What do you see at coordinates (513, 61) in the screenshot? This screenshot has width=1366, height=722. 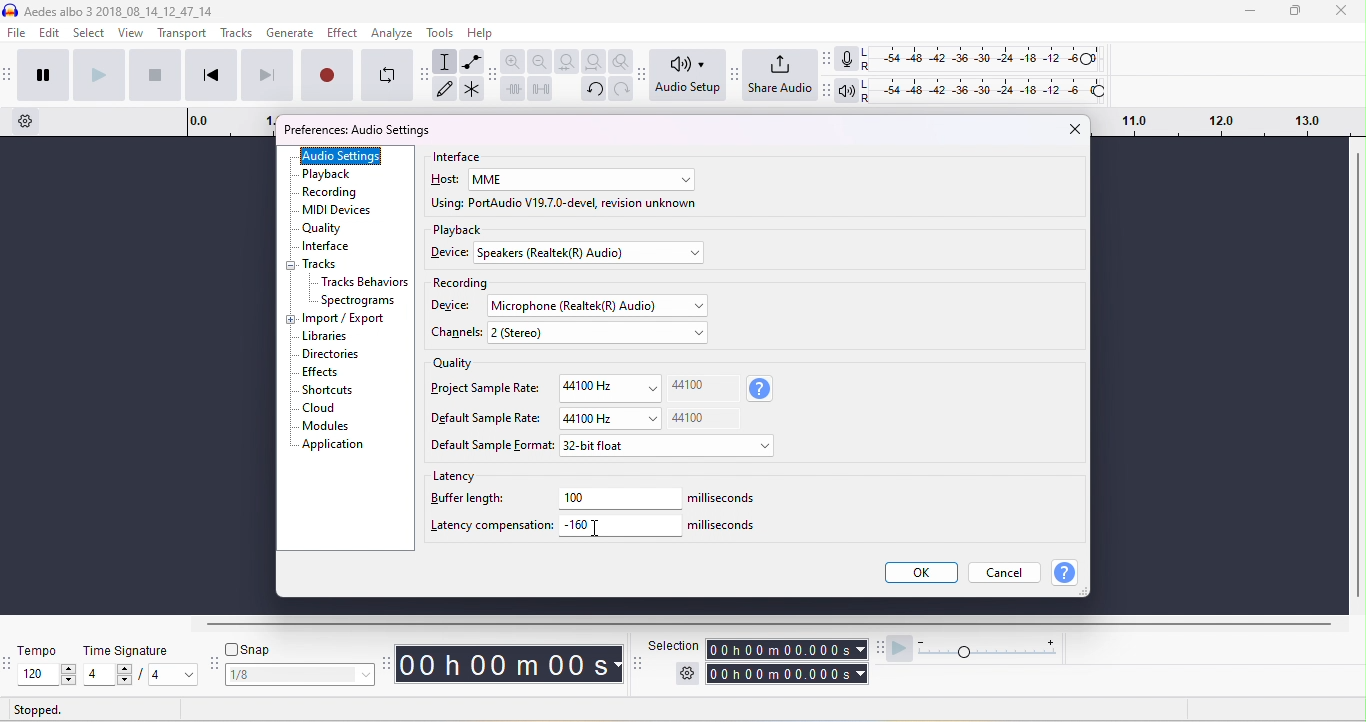 I see `zoom in` at bounding box center [513, 61].